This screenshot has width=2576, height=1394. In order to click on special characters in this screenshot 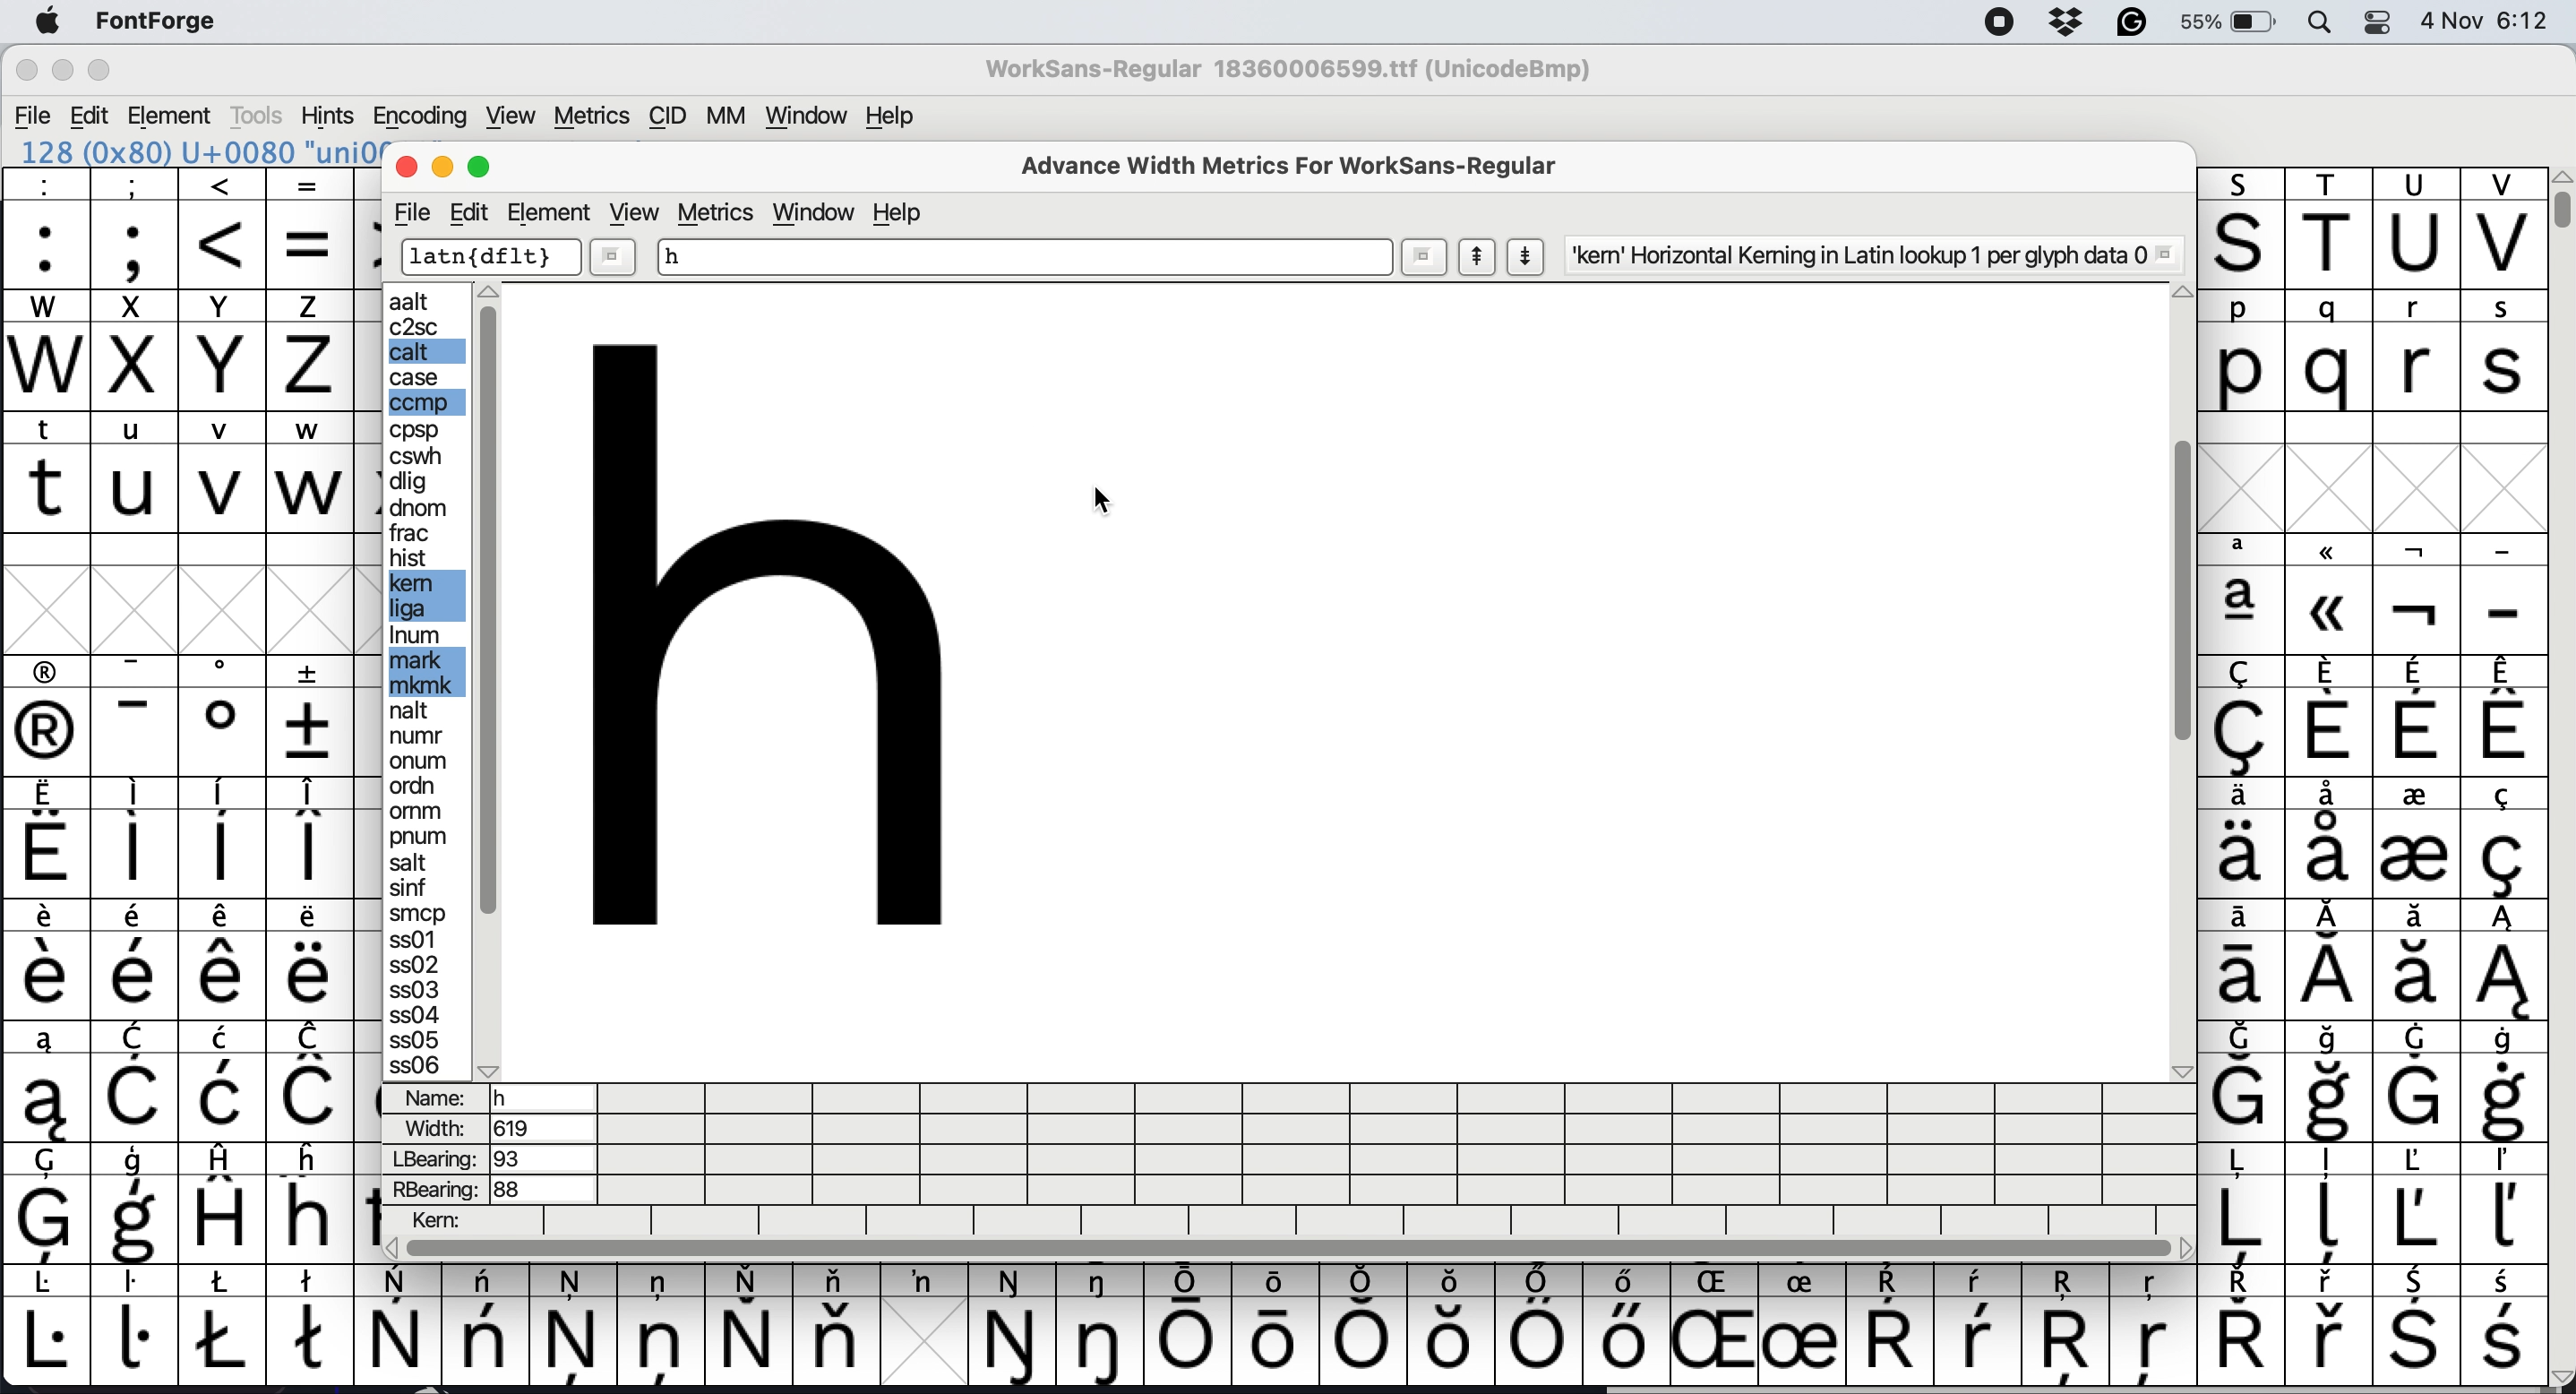, I will do `click(182, 1162)`.